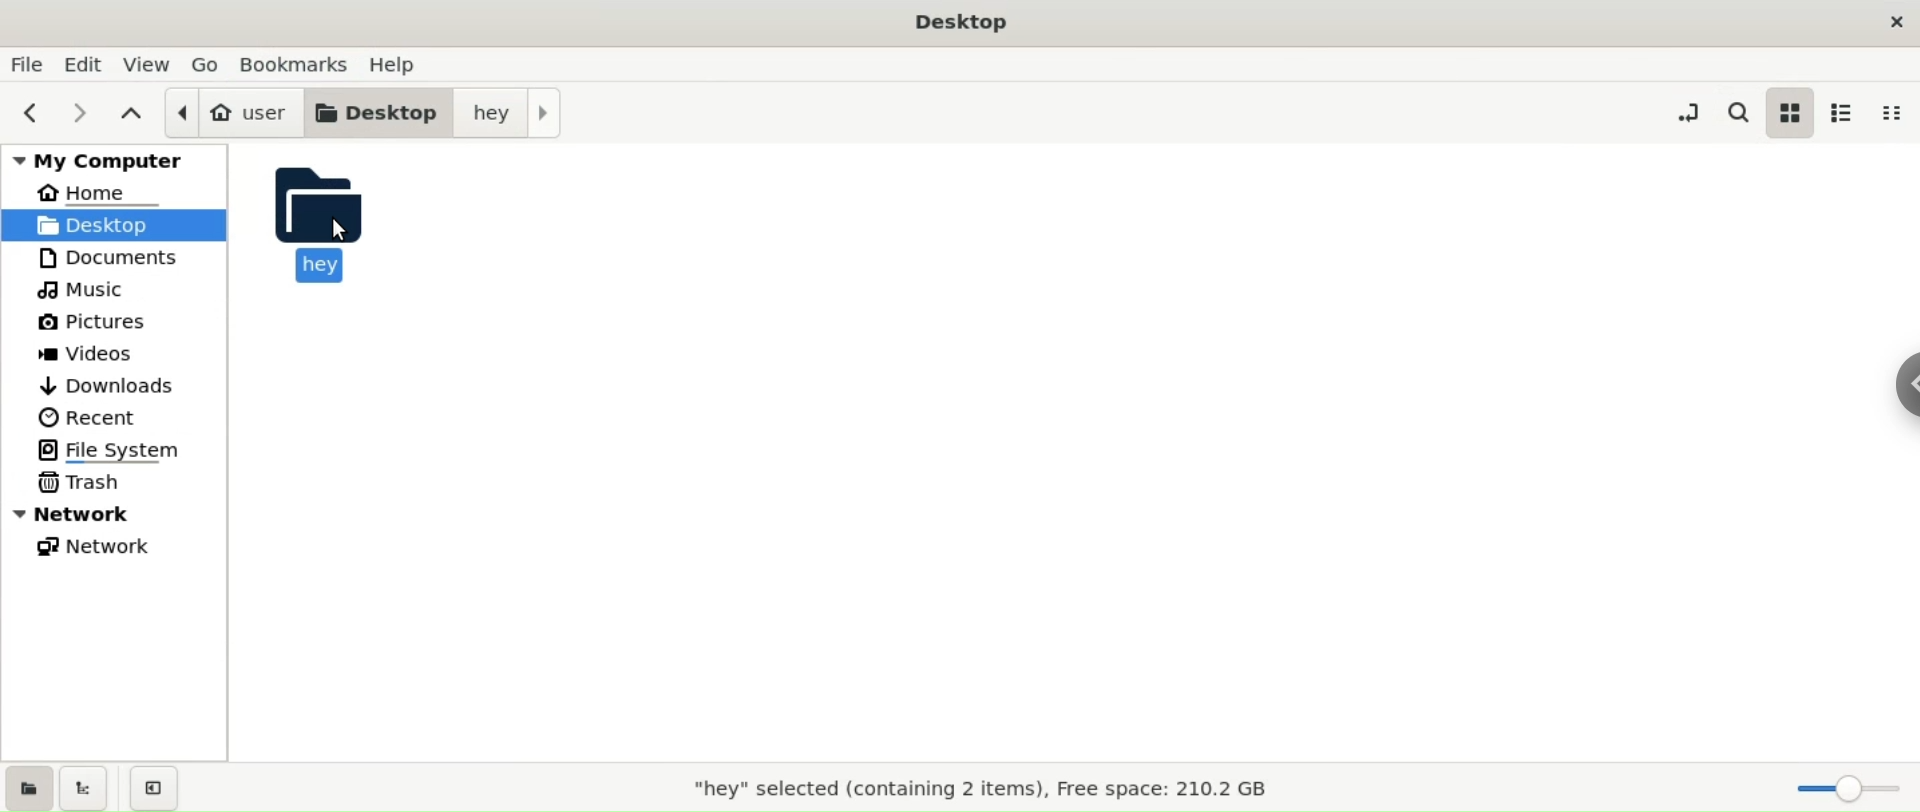 This screenshot has height=812, width=1920. I want to click on edit, so click(82, 63).